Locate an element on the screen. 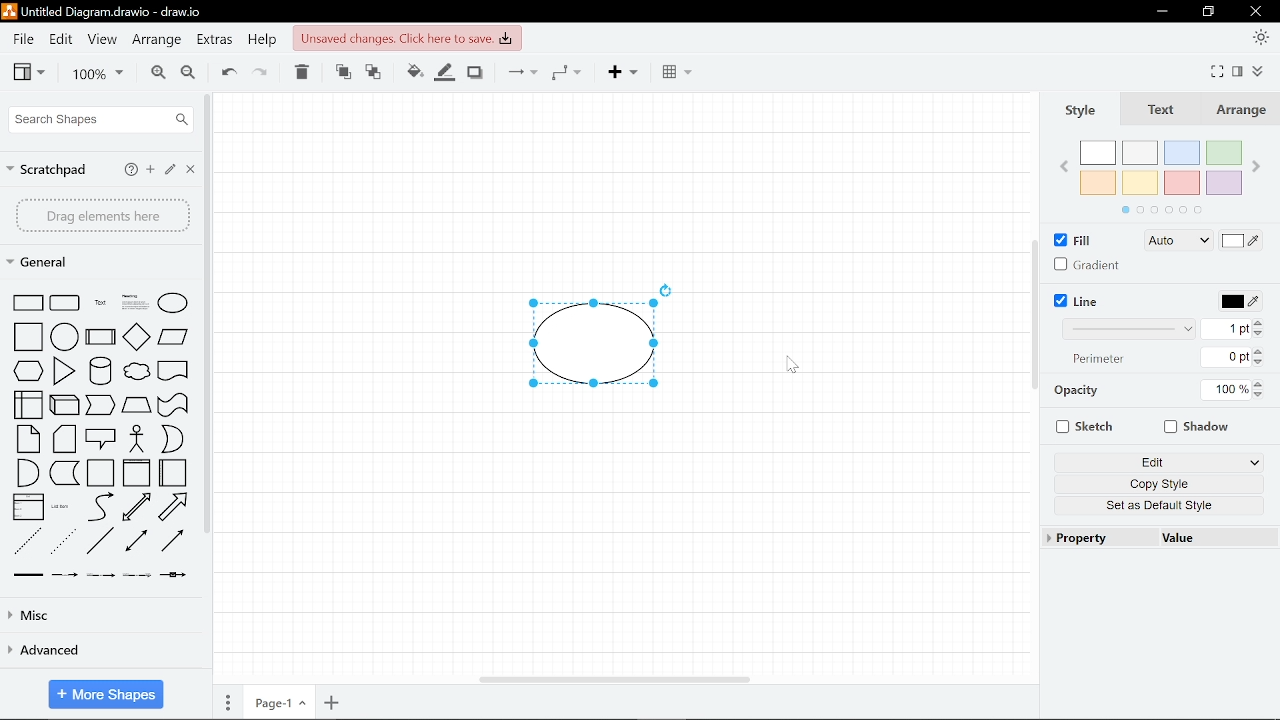 This screenshot has width=1280, height=720. data storage is located at coordinates (64, 474).